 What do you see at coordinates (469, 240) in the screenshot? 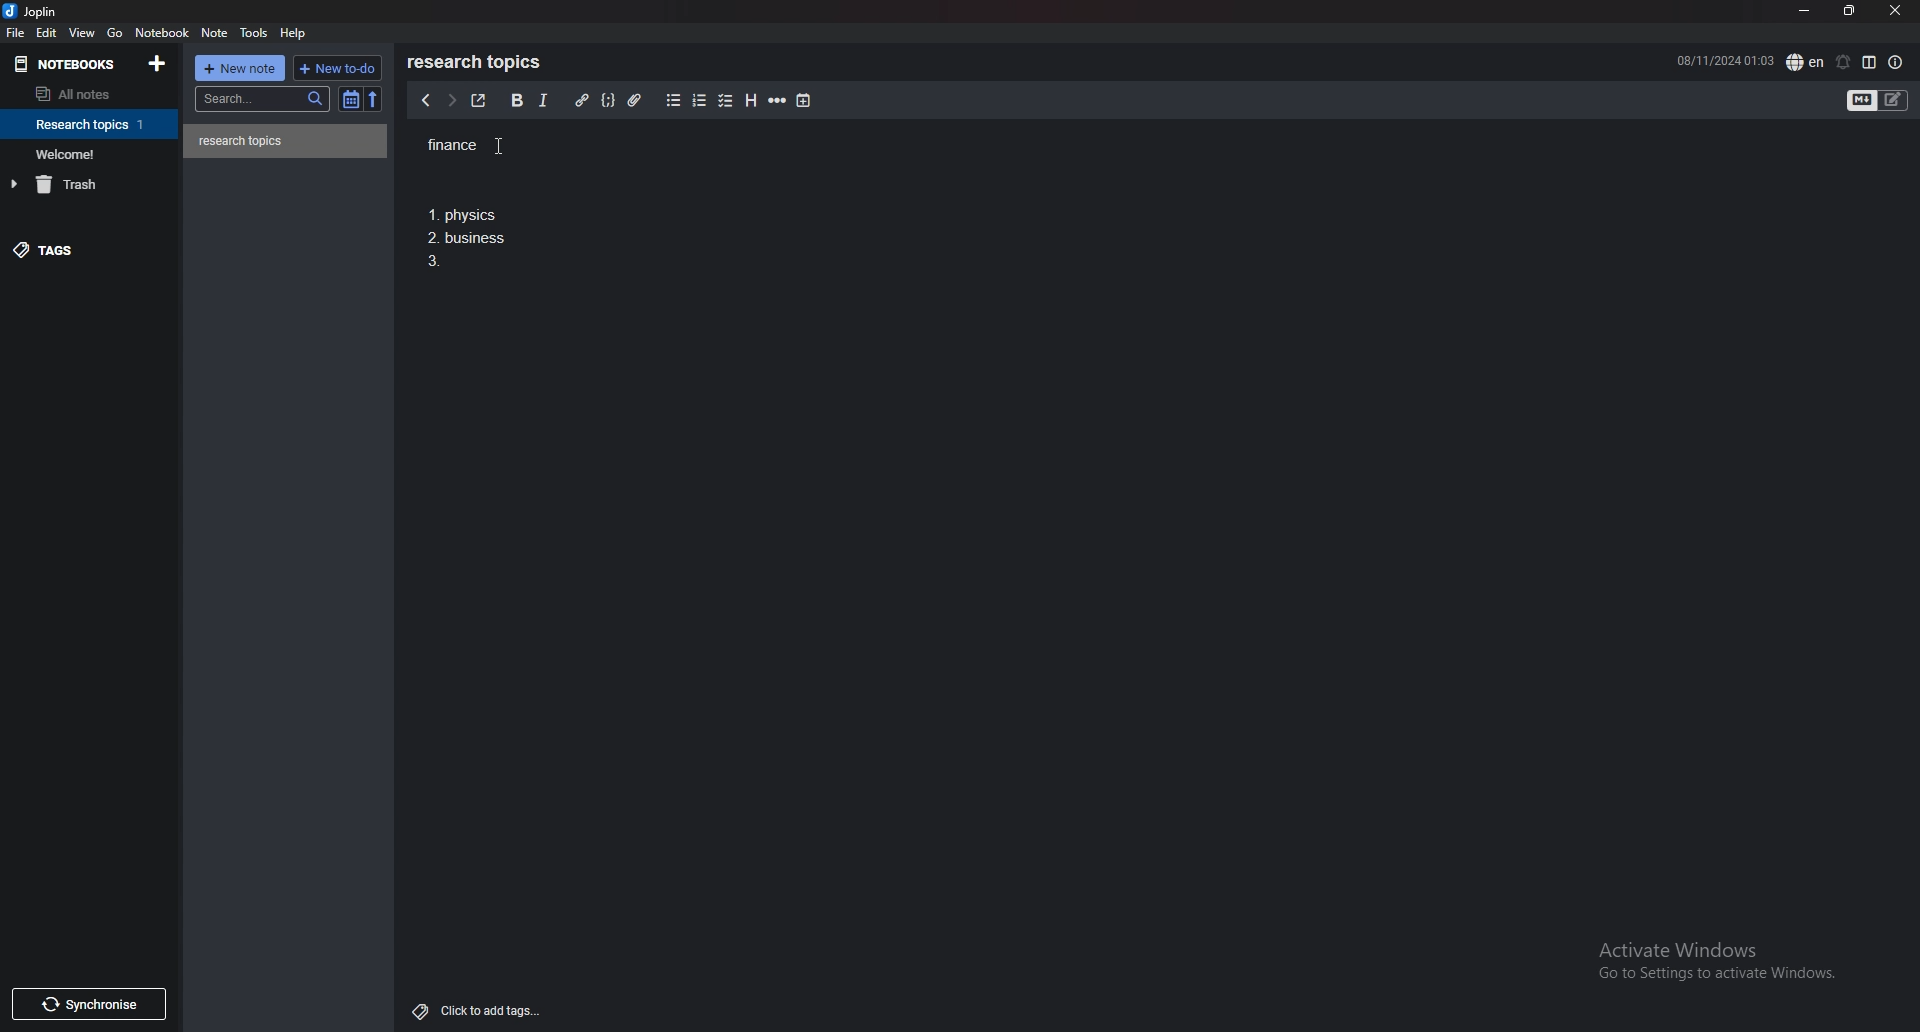
I see `1. Physics 2. business 3.` at bounding box center [469, 240].